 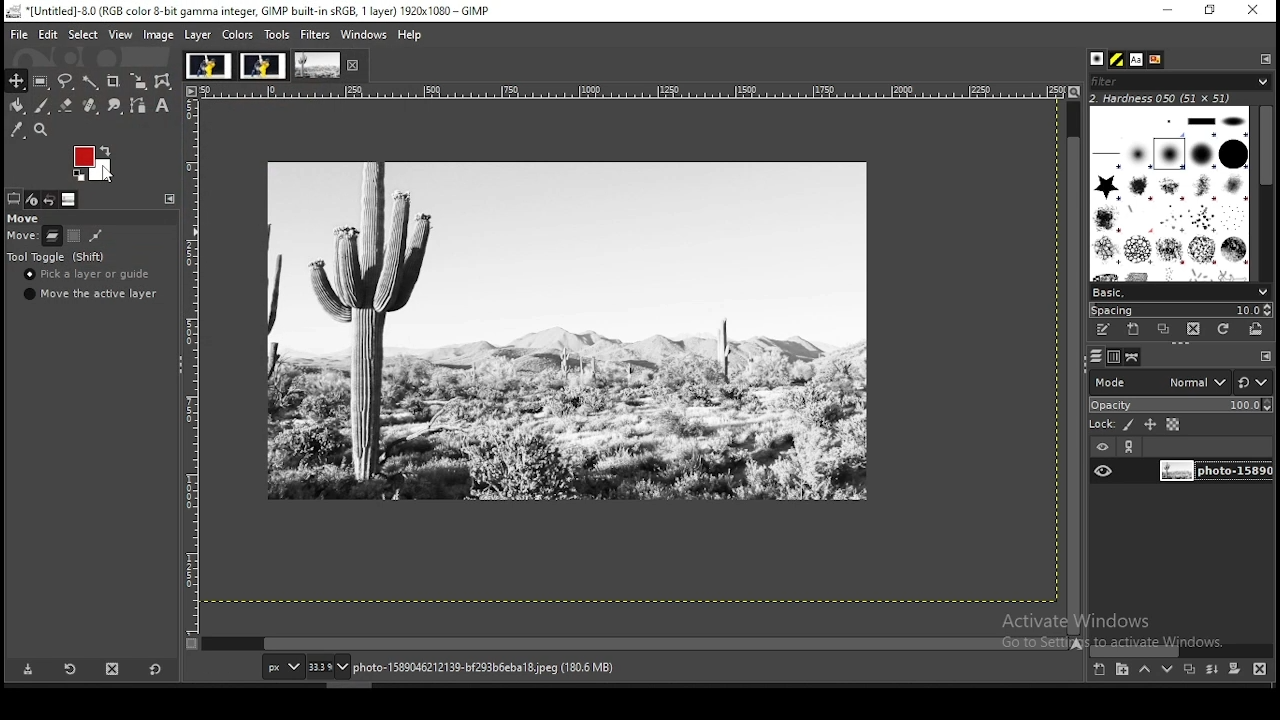 I want to click on minimize, so click(x=1168, y=11).